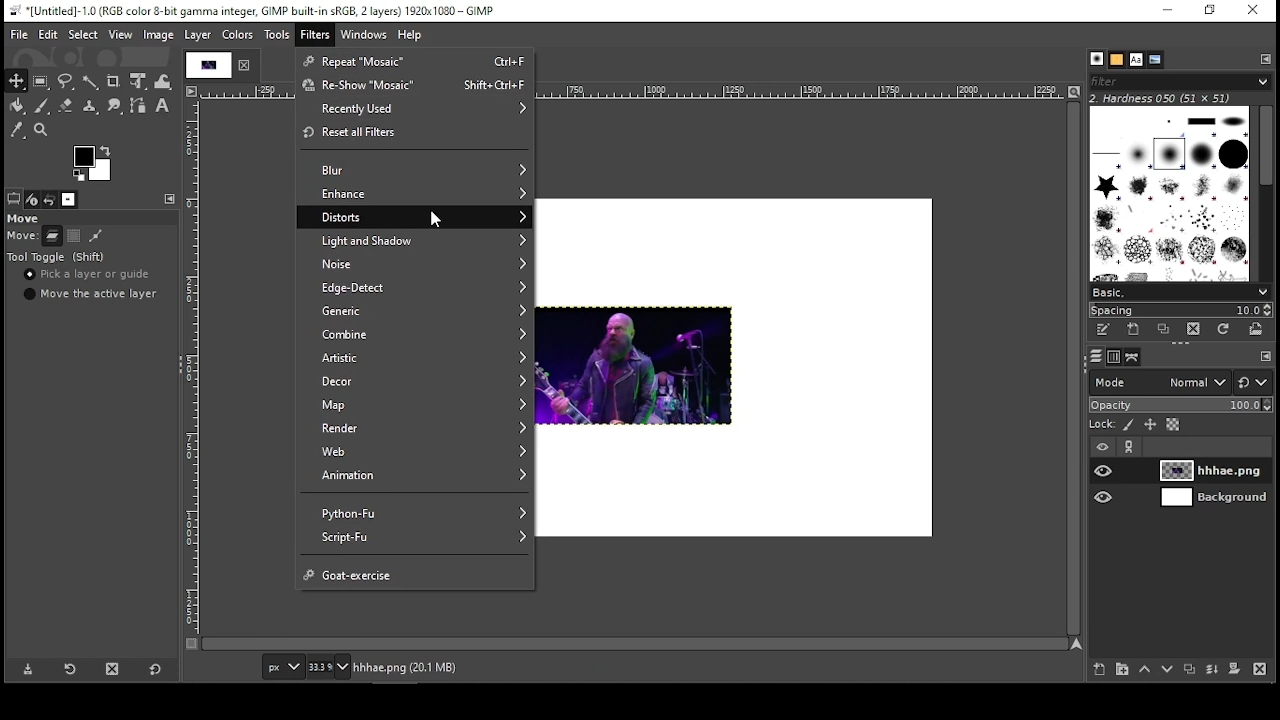 The width and height of the screenshot is (1280, 720). Describe the element at coordinates (170, 199) in the screenshot. I see `To open Tab menu` at that location.